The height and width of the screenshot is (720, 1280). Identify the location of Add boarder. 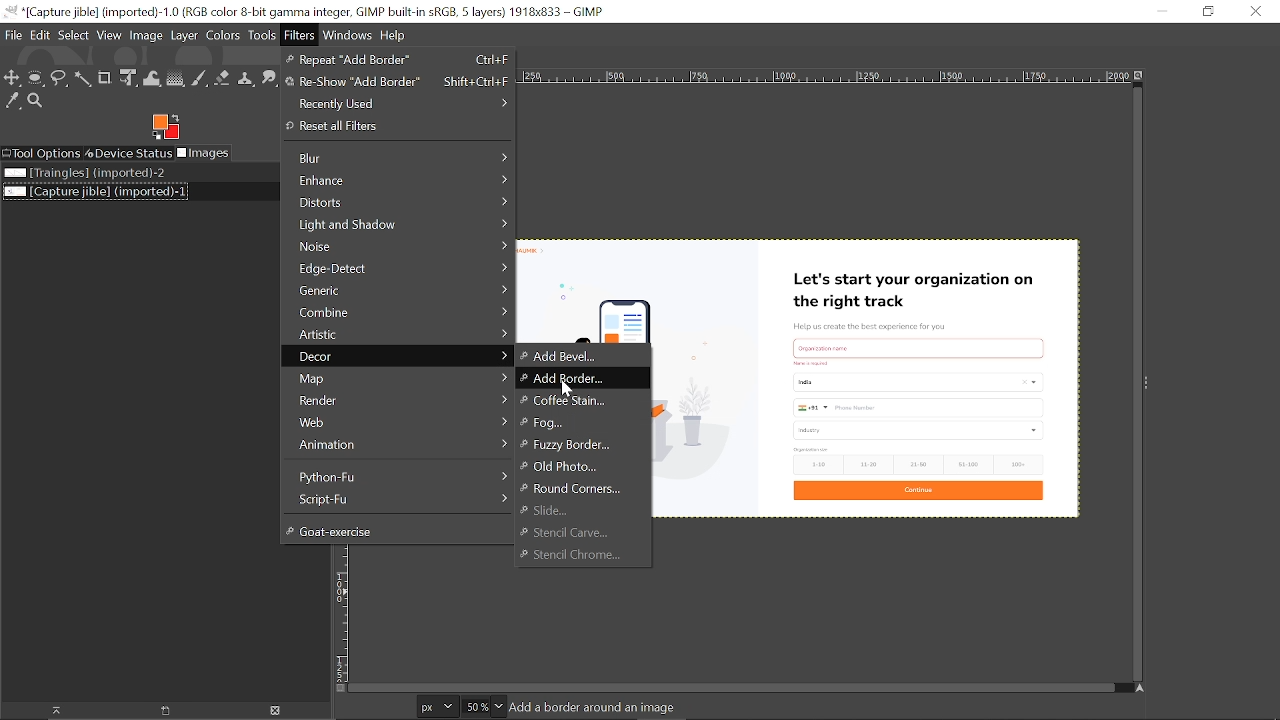
(564, 379).